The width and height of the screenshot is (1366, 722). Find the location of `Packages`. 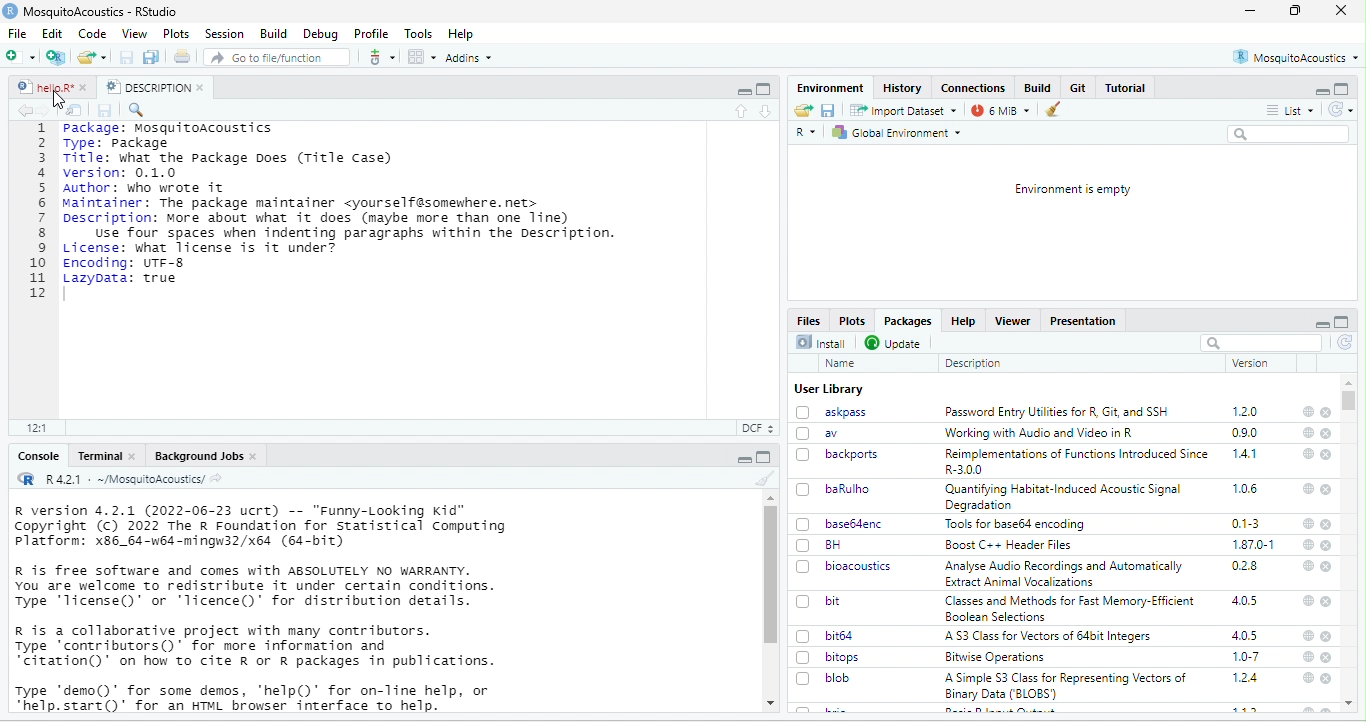

Packages is located at coordinates (911, 322).